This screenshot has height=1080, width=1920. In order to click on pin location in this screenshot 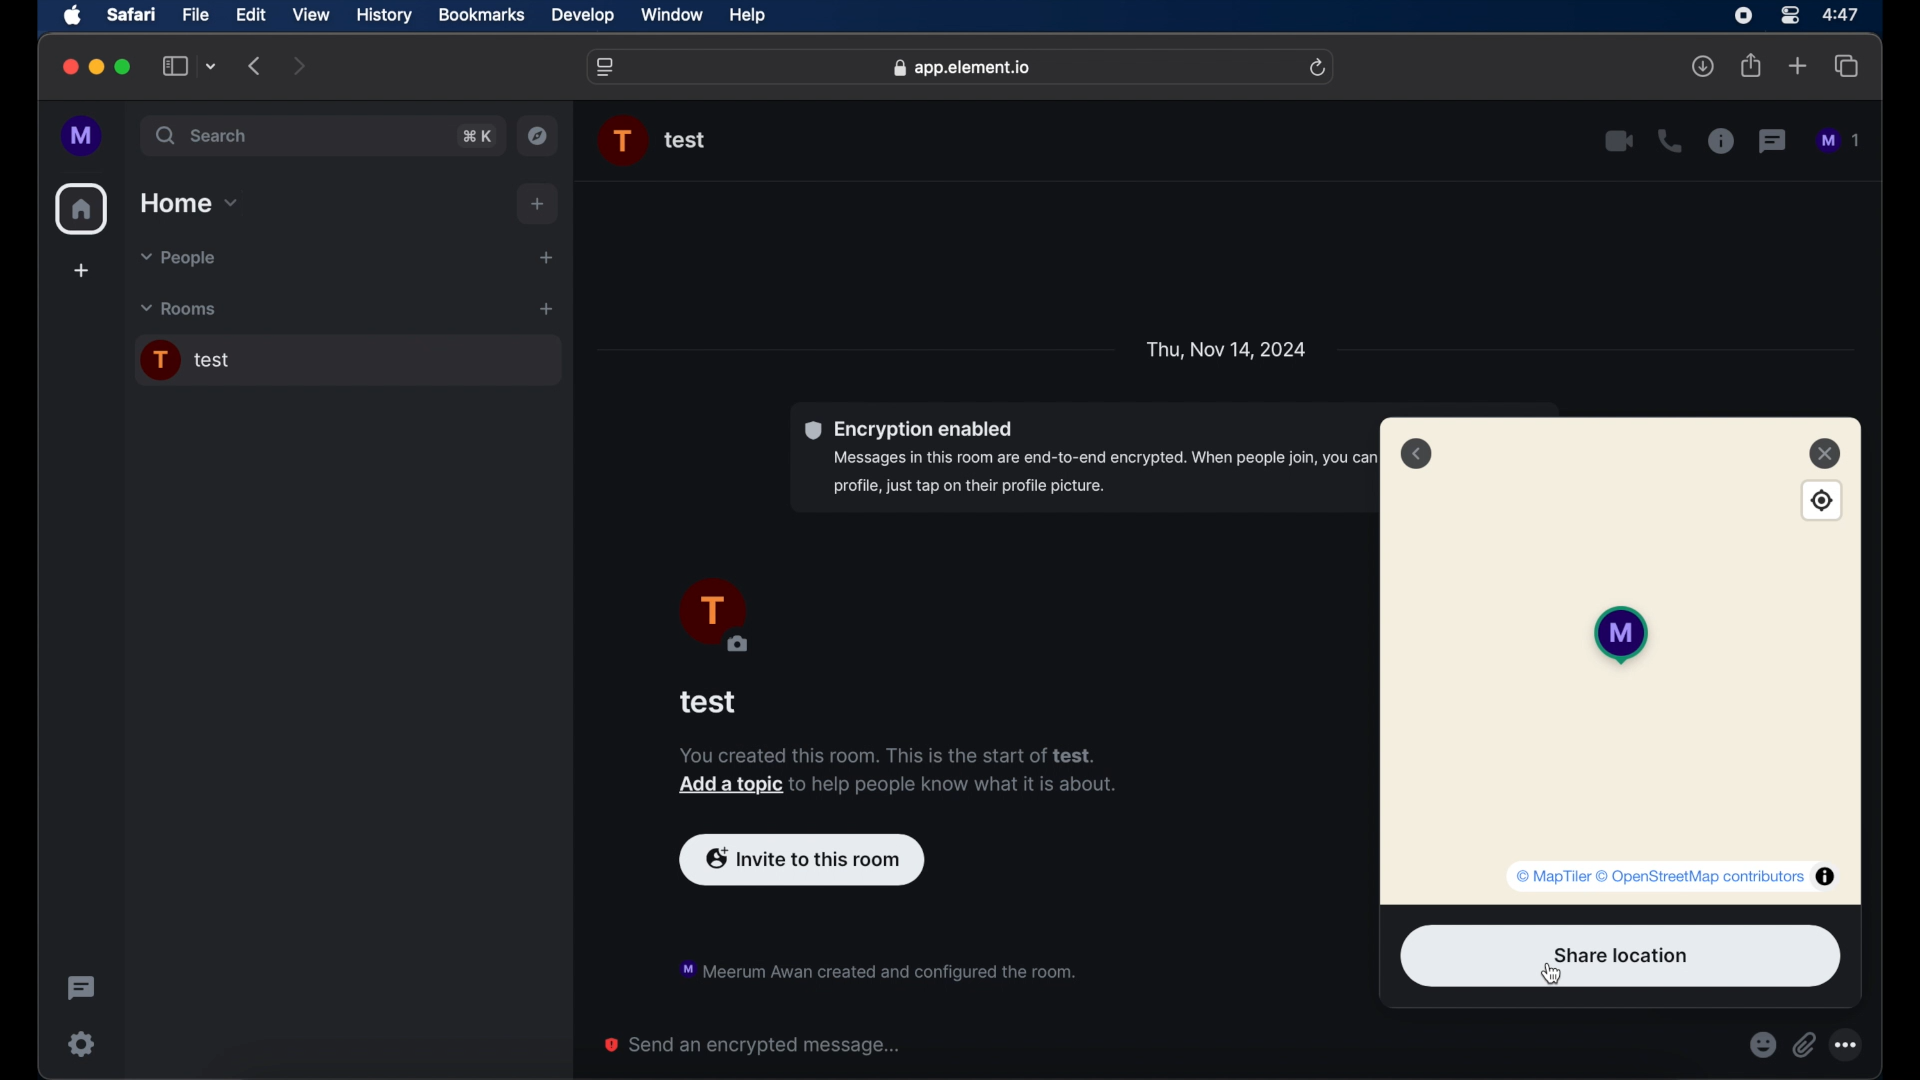, I will do `click(1824, 501)`.